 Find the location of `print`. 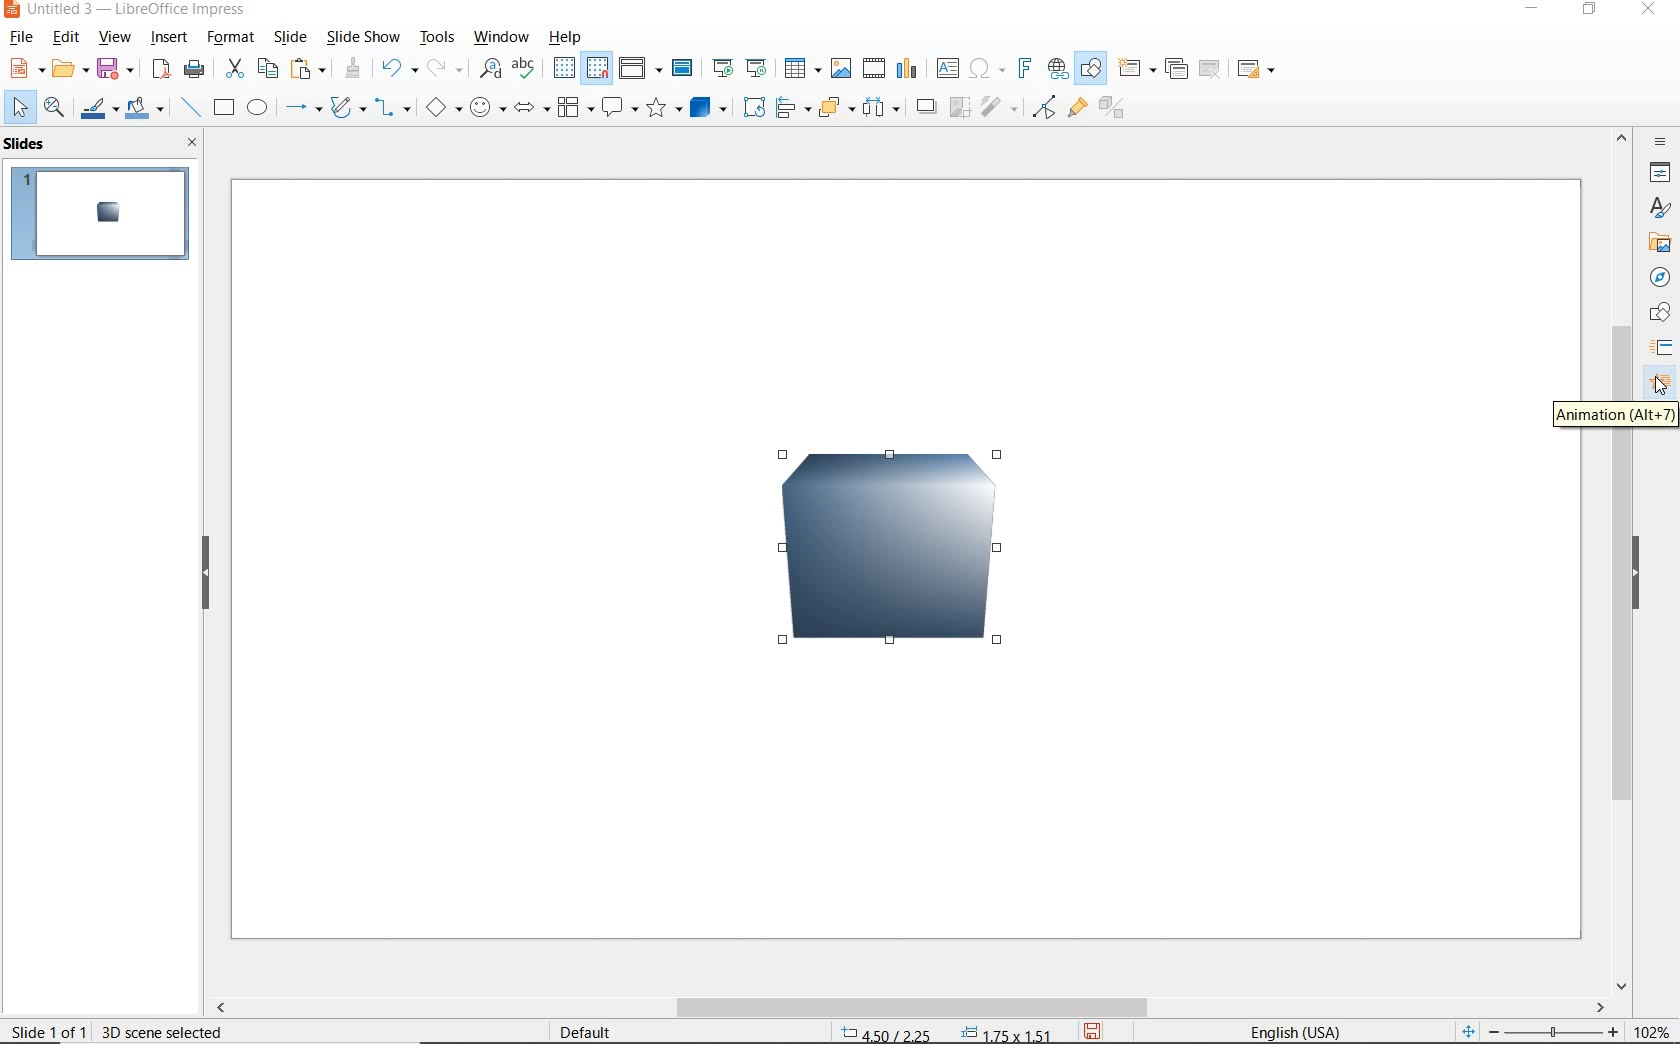

print is located at coordinates (193, 69).